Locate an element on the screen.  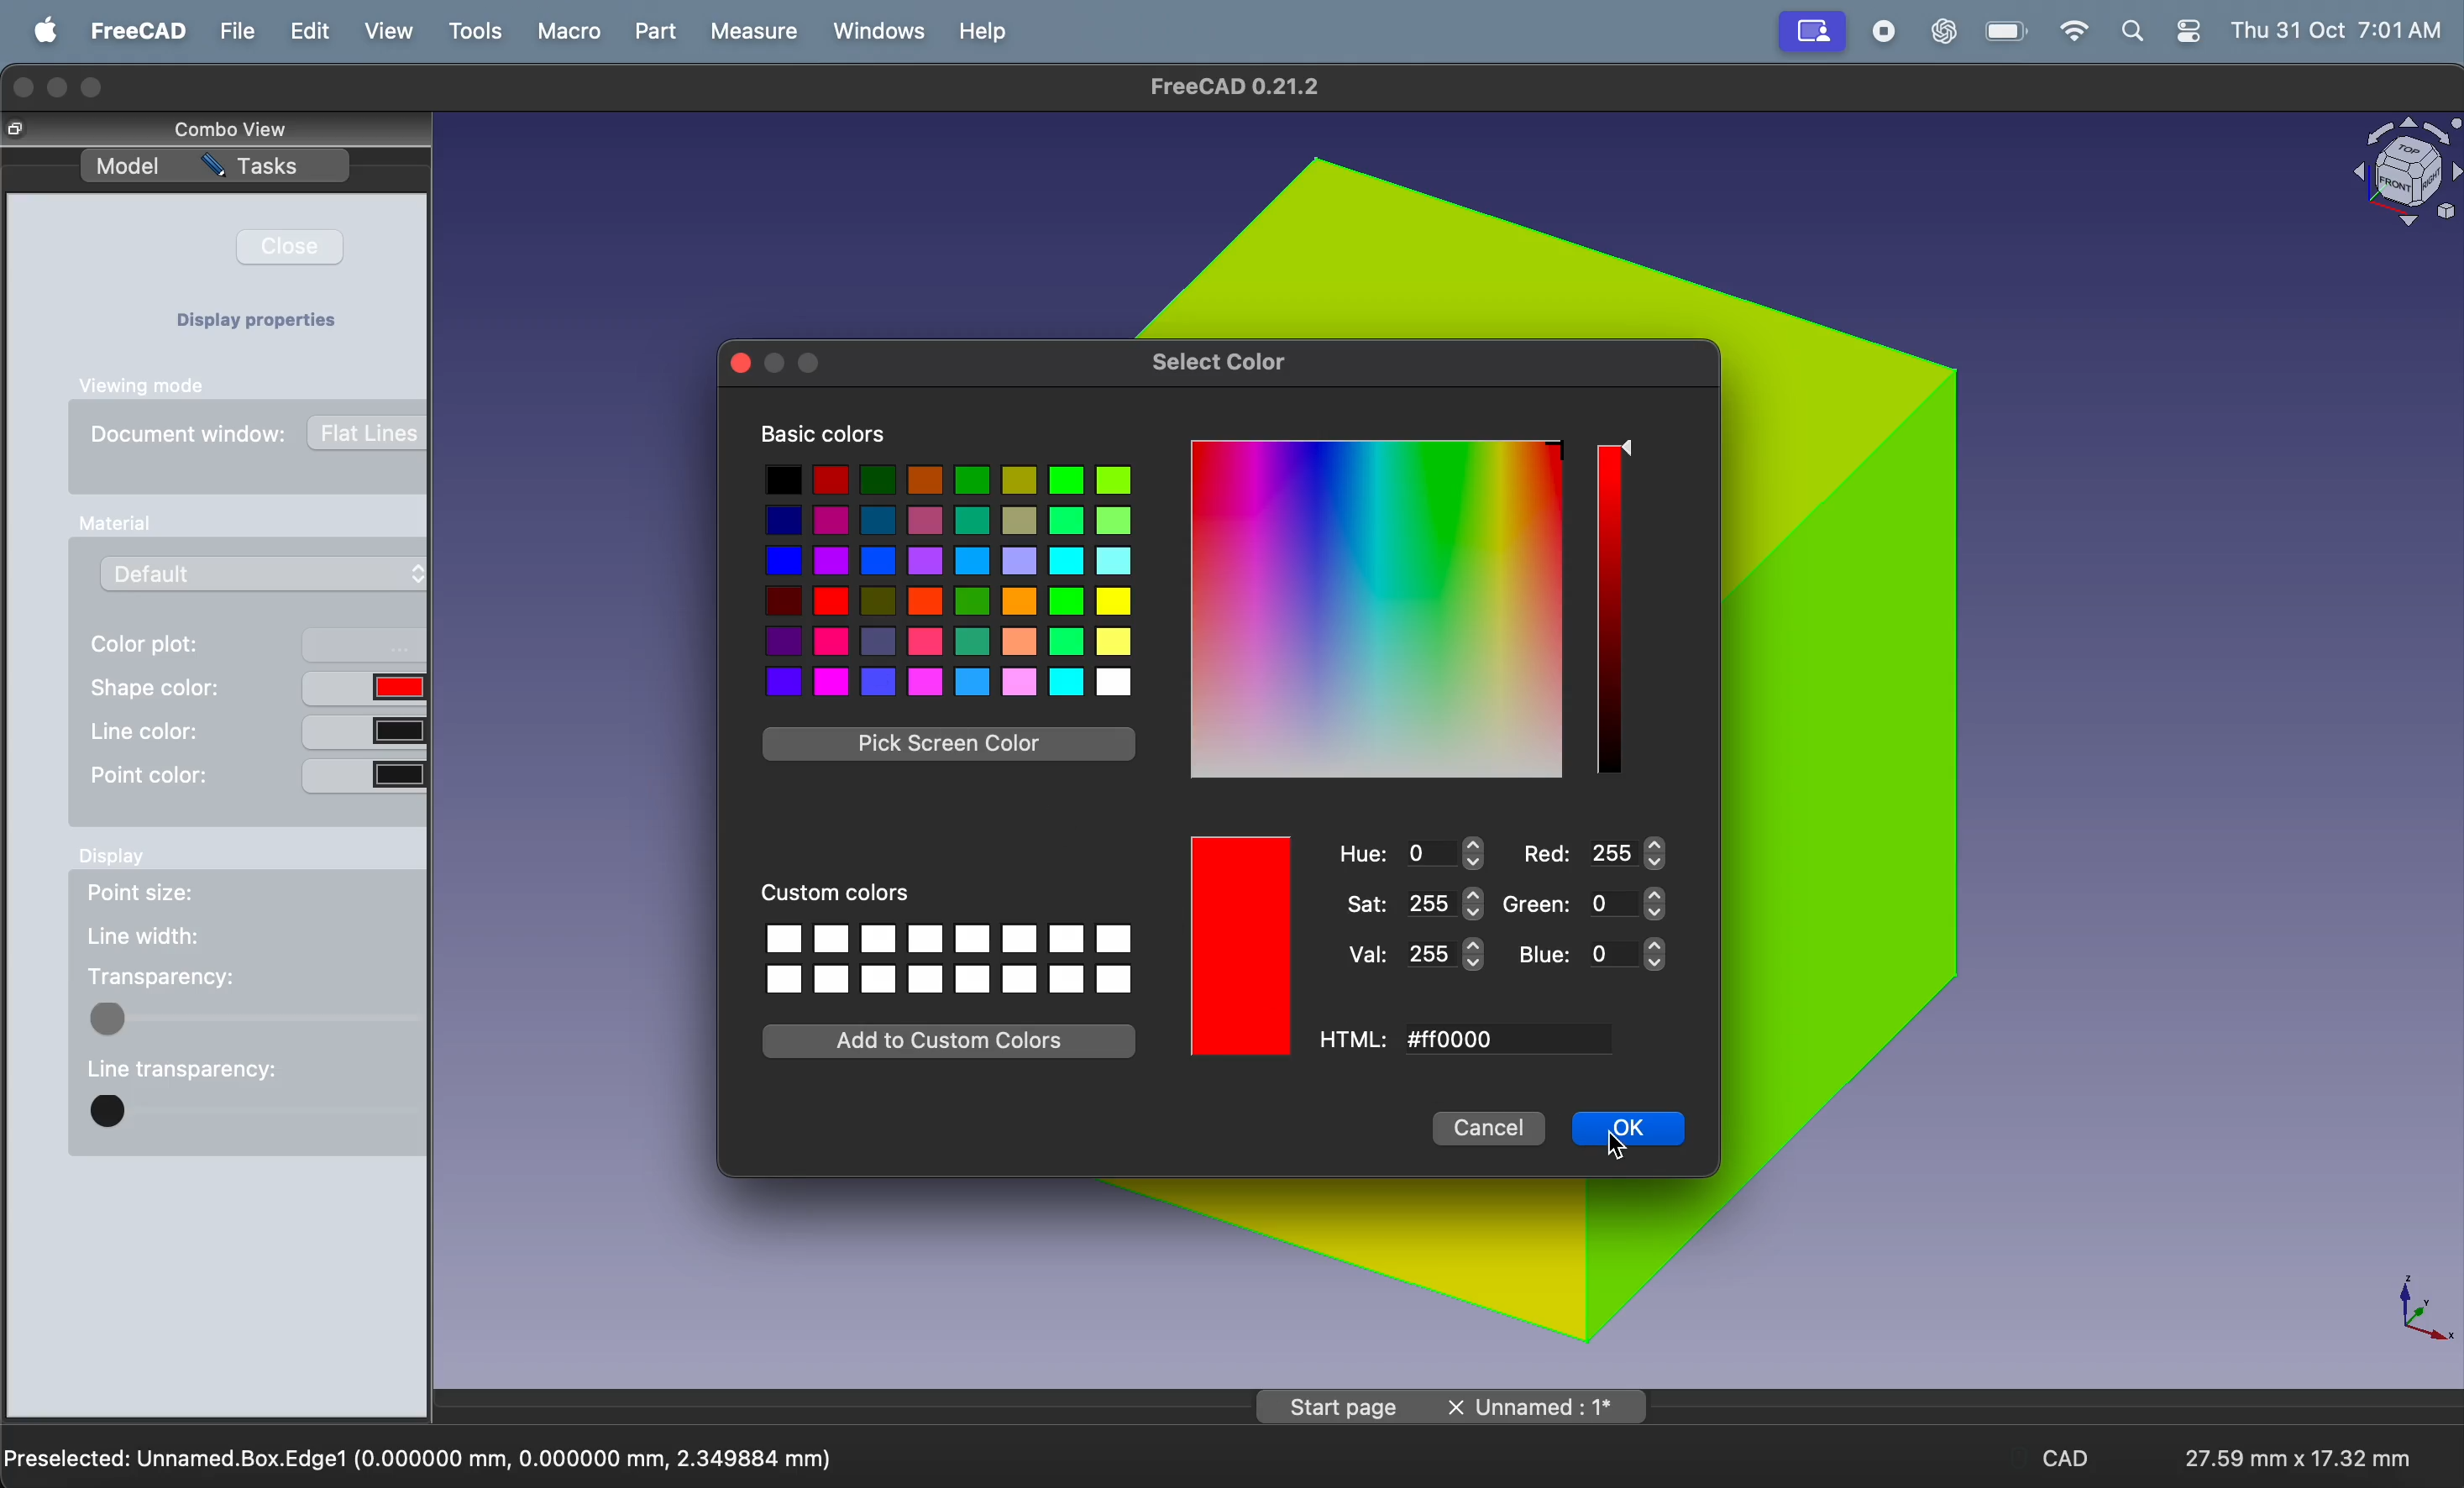
Html is located at coordinates (1359, 1038).